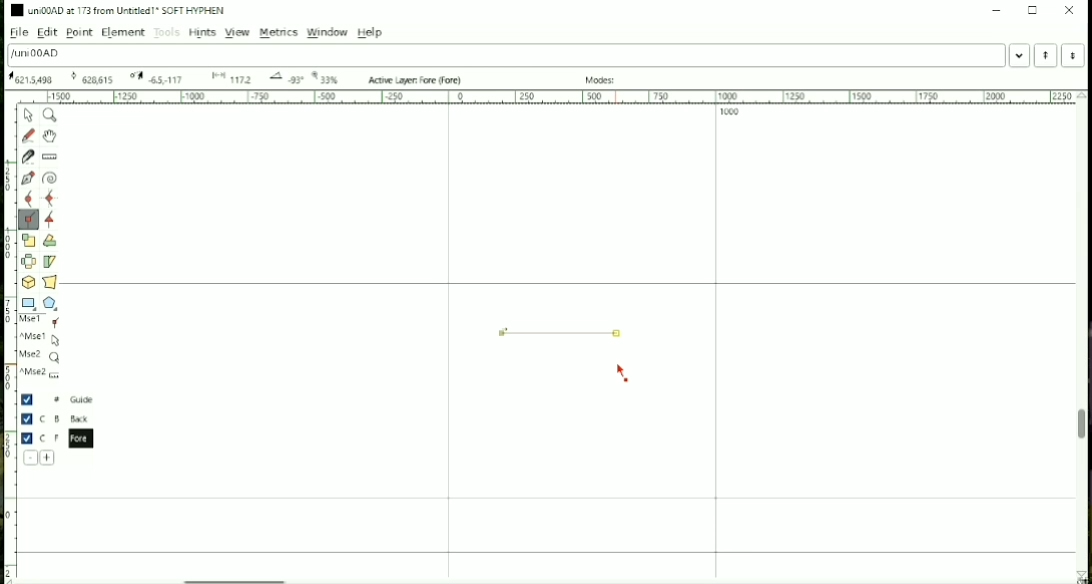 Image resolution: width=1092 pixels, height=584 pixels. What do you see at coordinates (286, 79) in the screenshot?
I see `173 Oxad U+00AD "uni00AD" SOFT HYPHEN` at bounding box center [286, 79].